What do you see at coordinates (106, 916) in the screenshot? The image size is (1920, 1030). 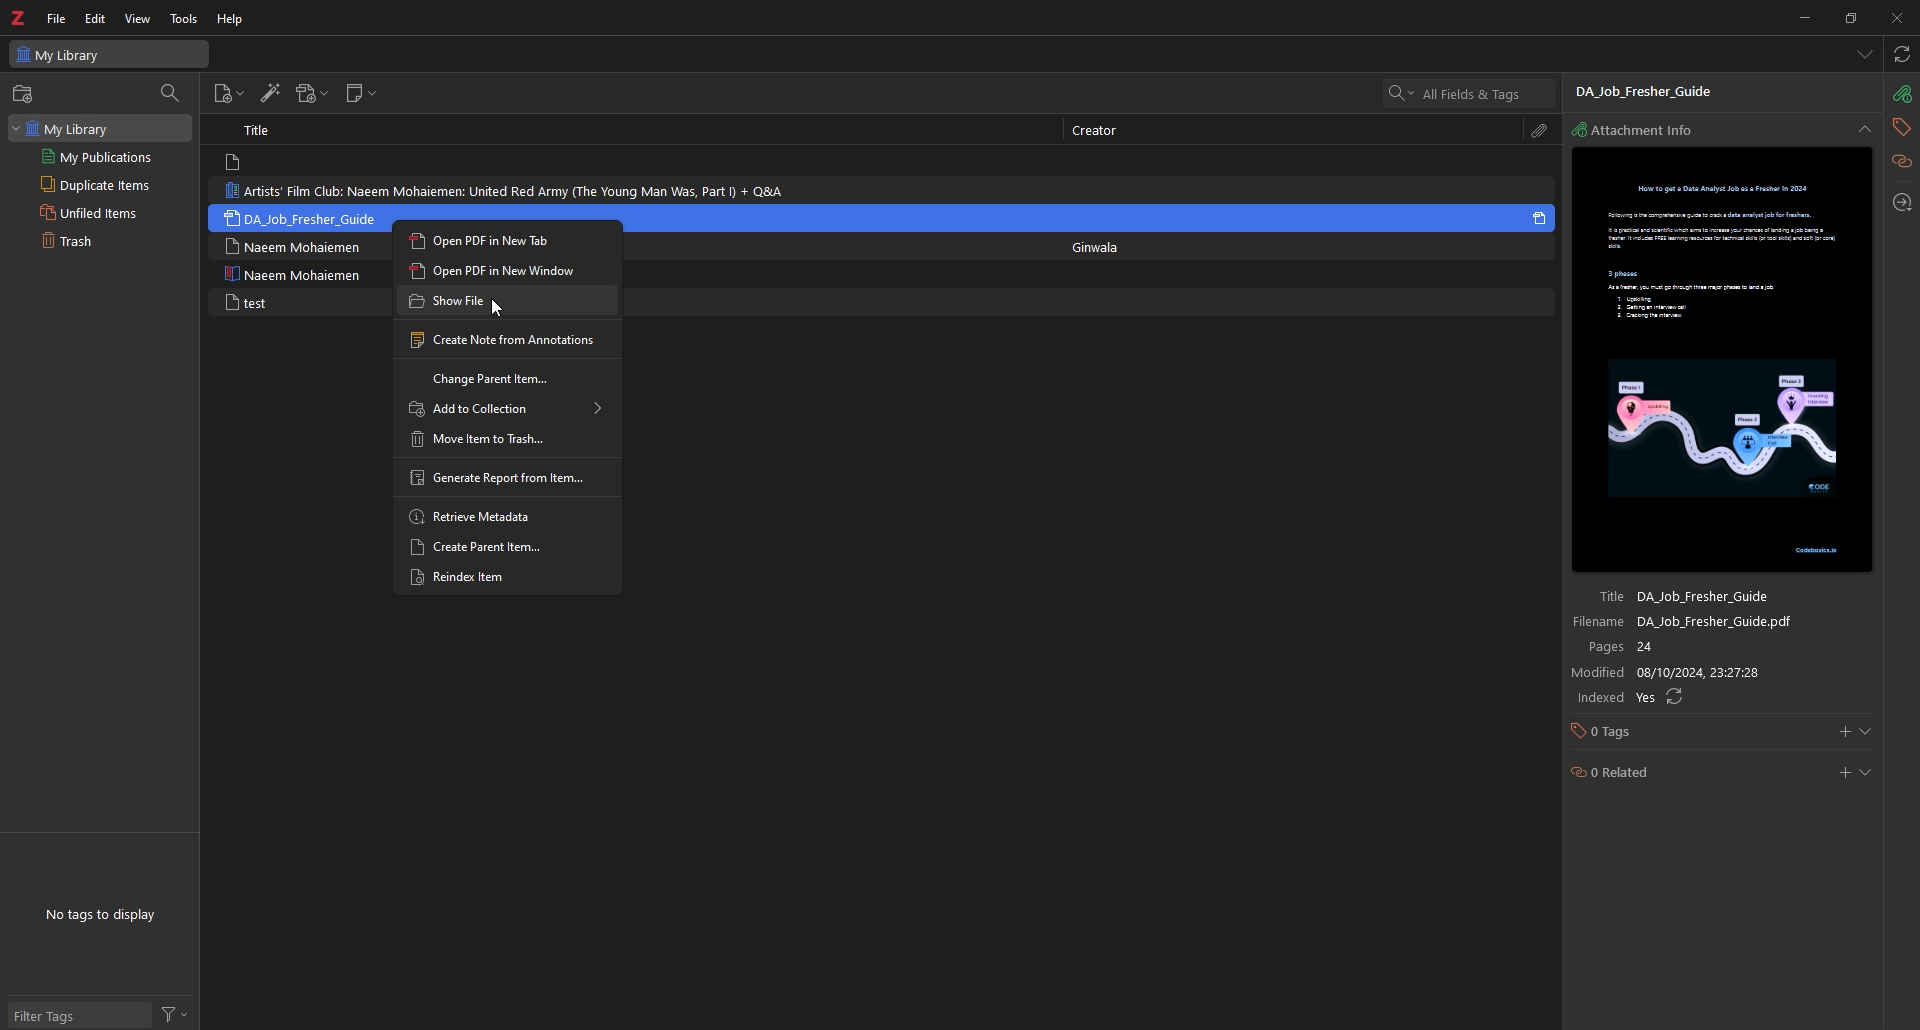 I see `tags to display` at bounding box center [106, 916].